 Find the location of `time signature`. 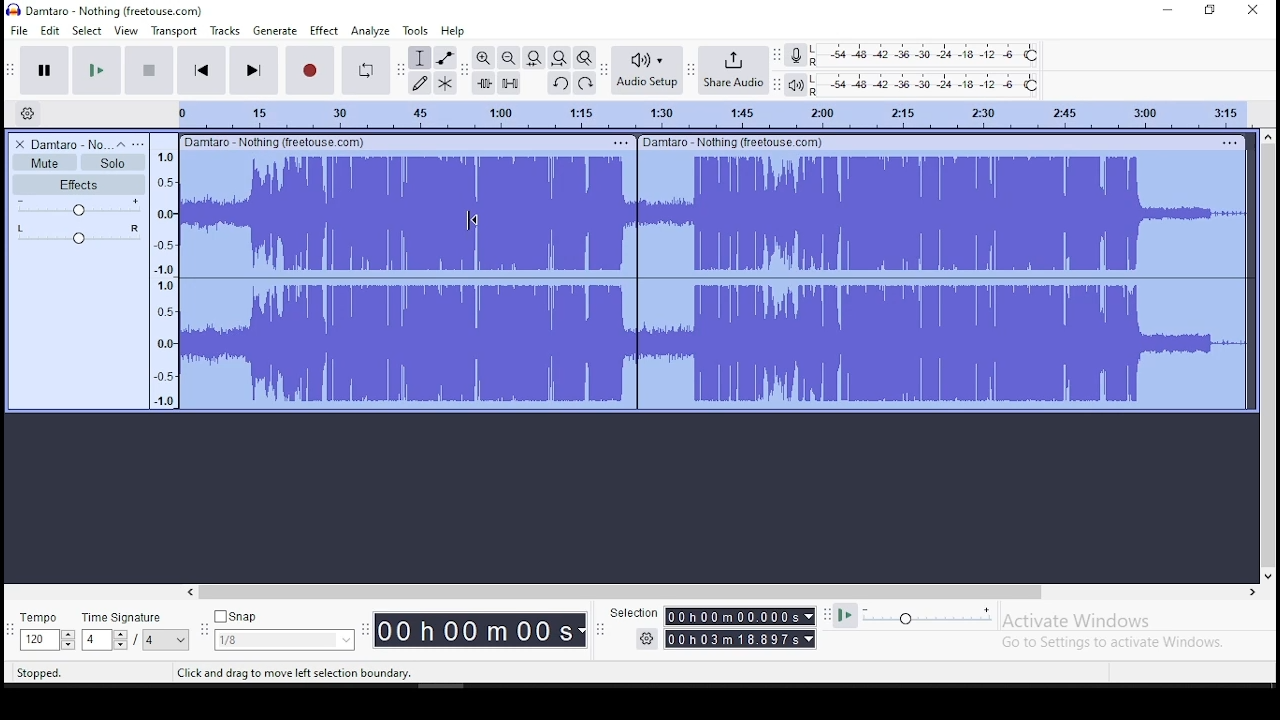

time signature is located at coordinates (124, 618).